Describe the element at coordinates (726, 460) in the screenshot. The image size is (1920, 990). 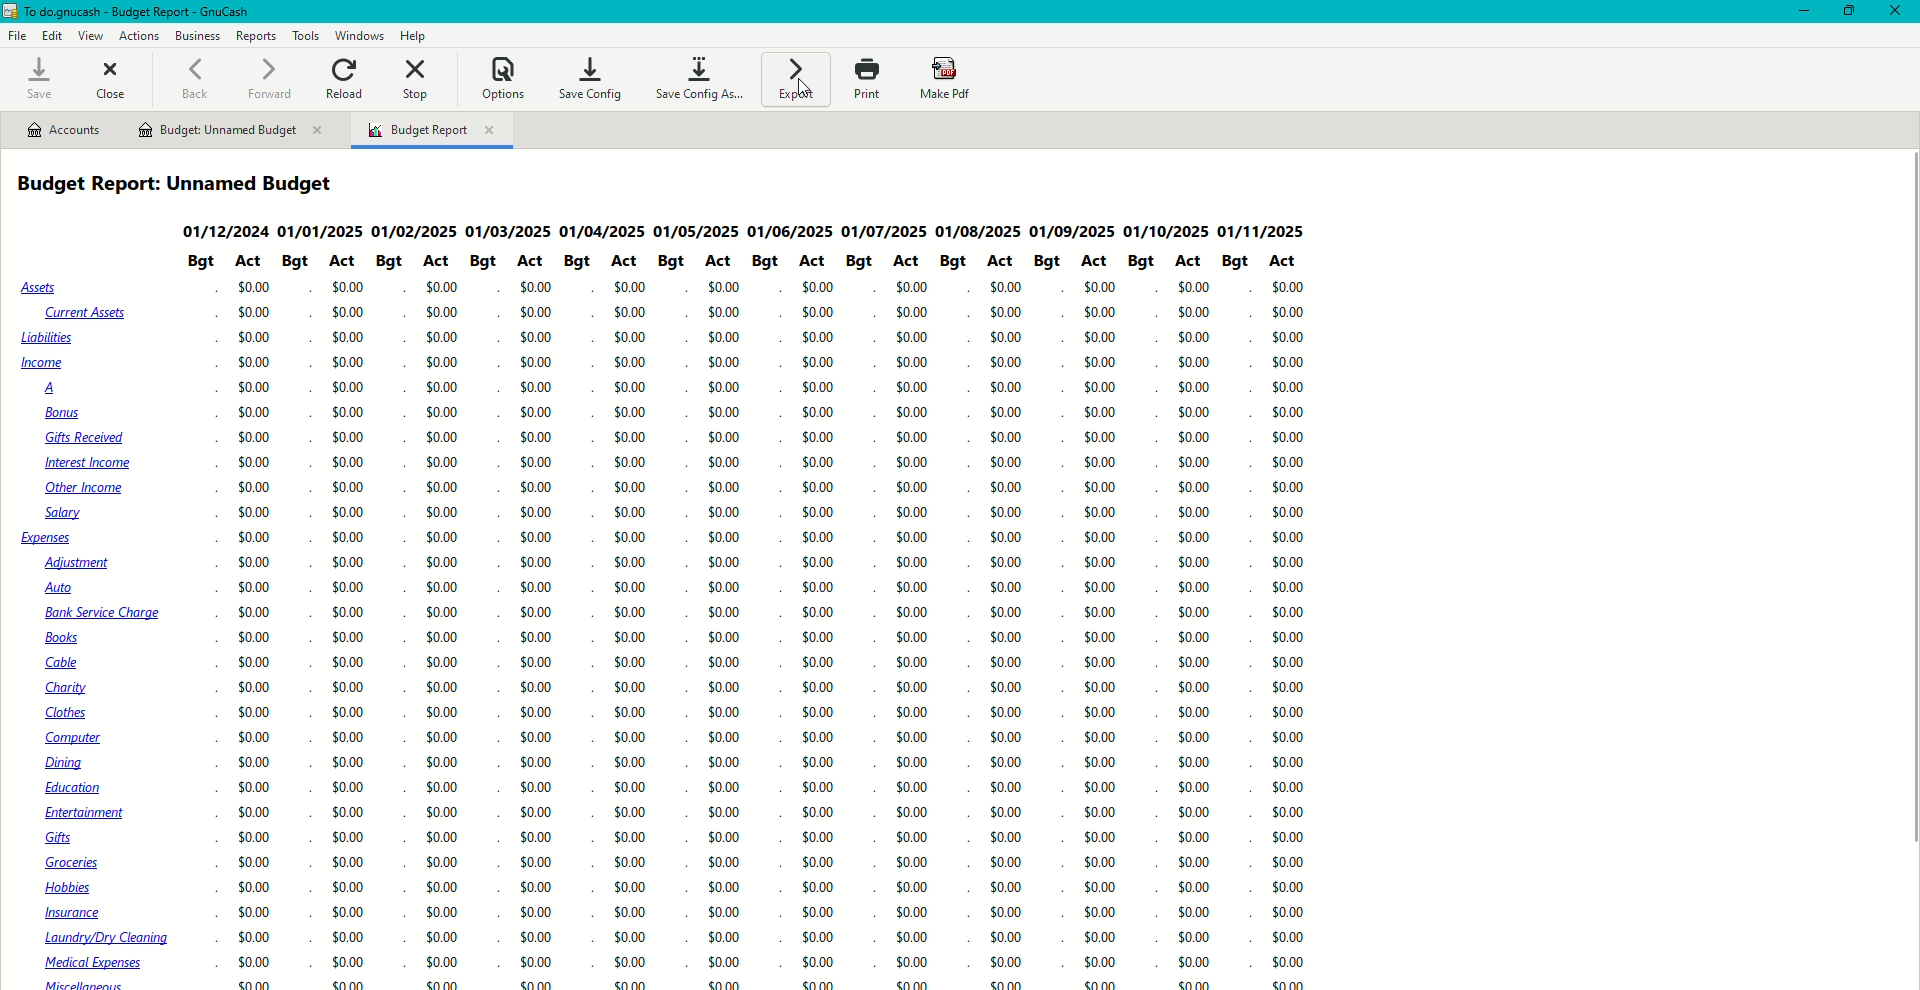
I see `$0.00` at that location.